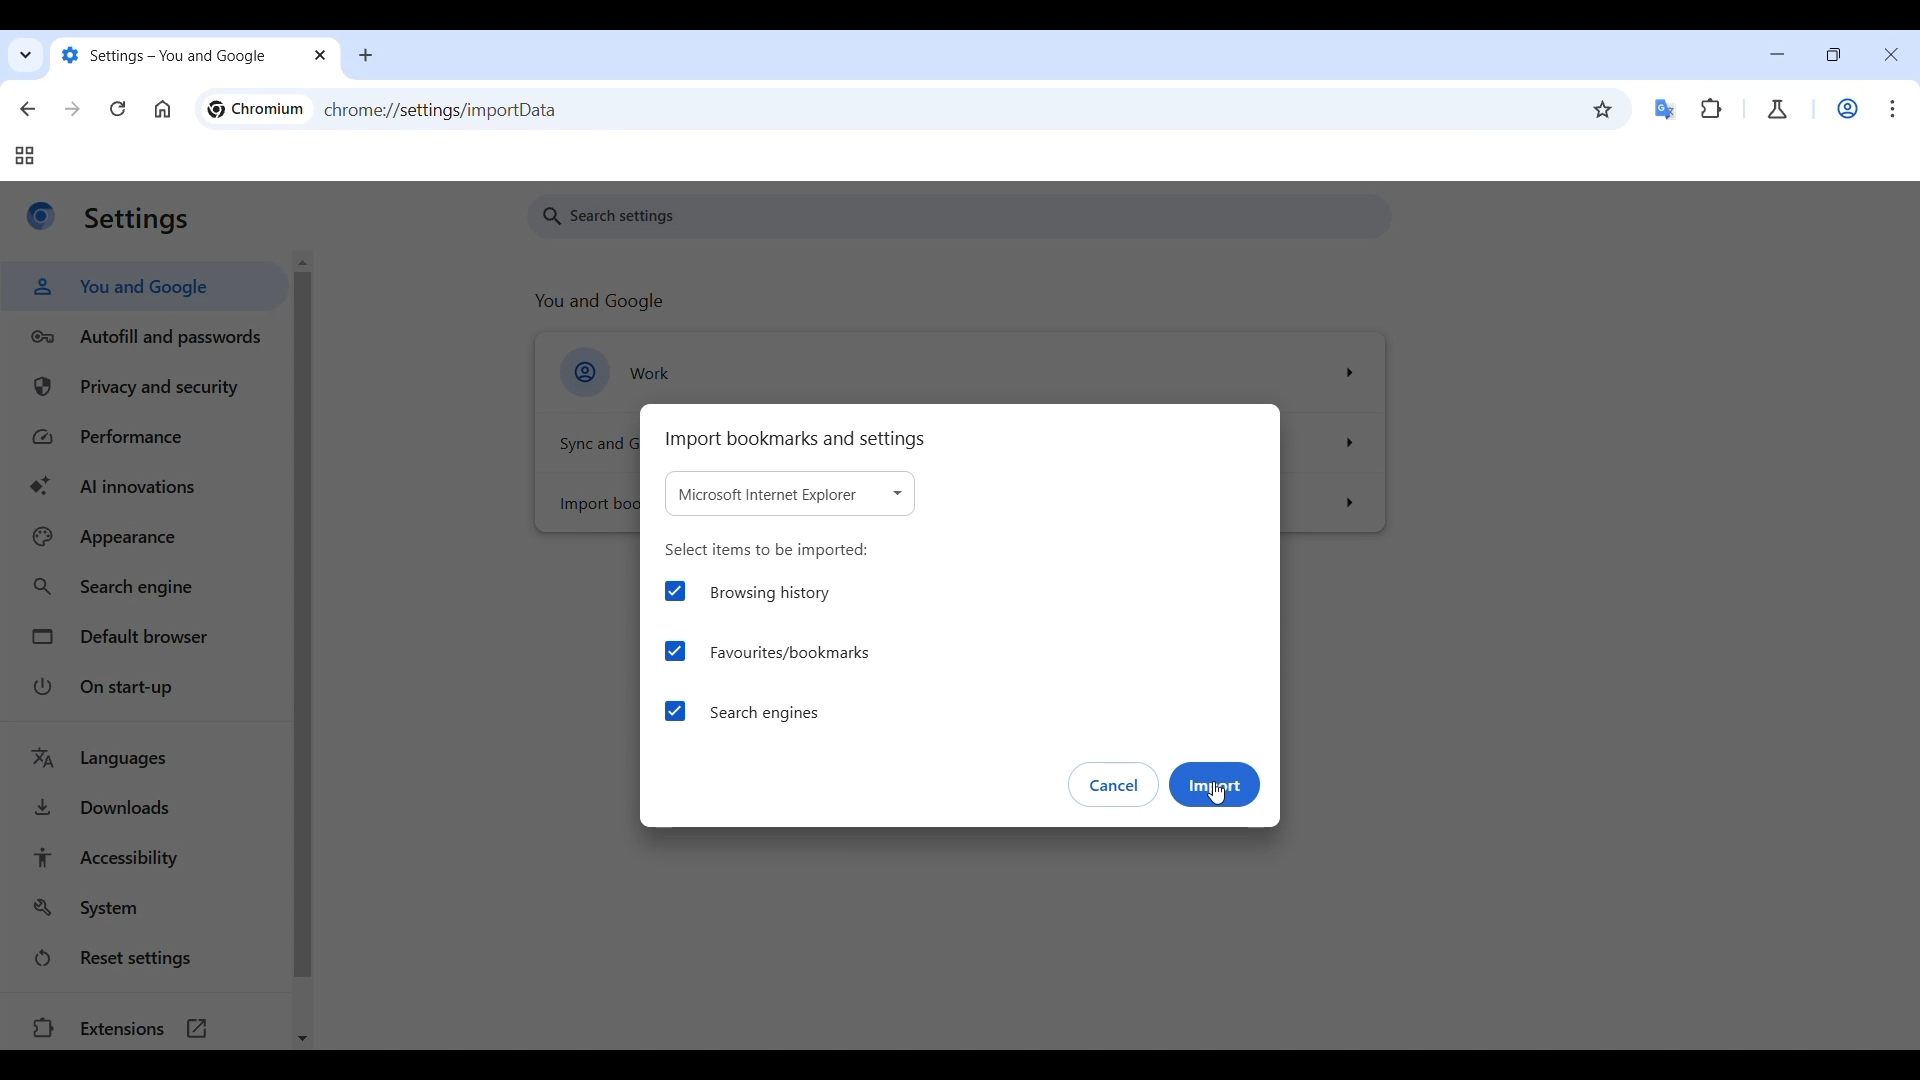 The image size is (1920, 1080). What do you see at coordinates (148, 436) in the screenshot?
I see `Performance` at bounding box center [148, 436].